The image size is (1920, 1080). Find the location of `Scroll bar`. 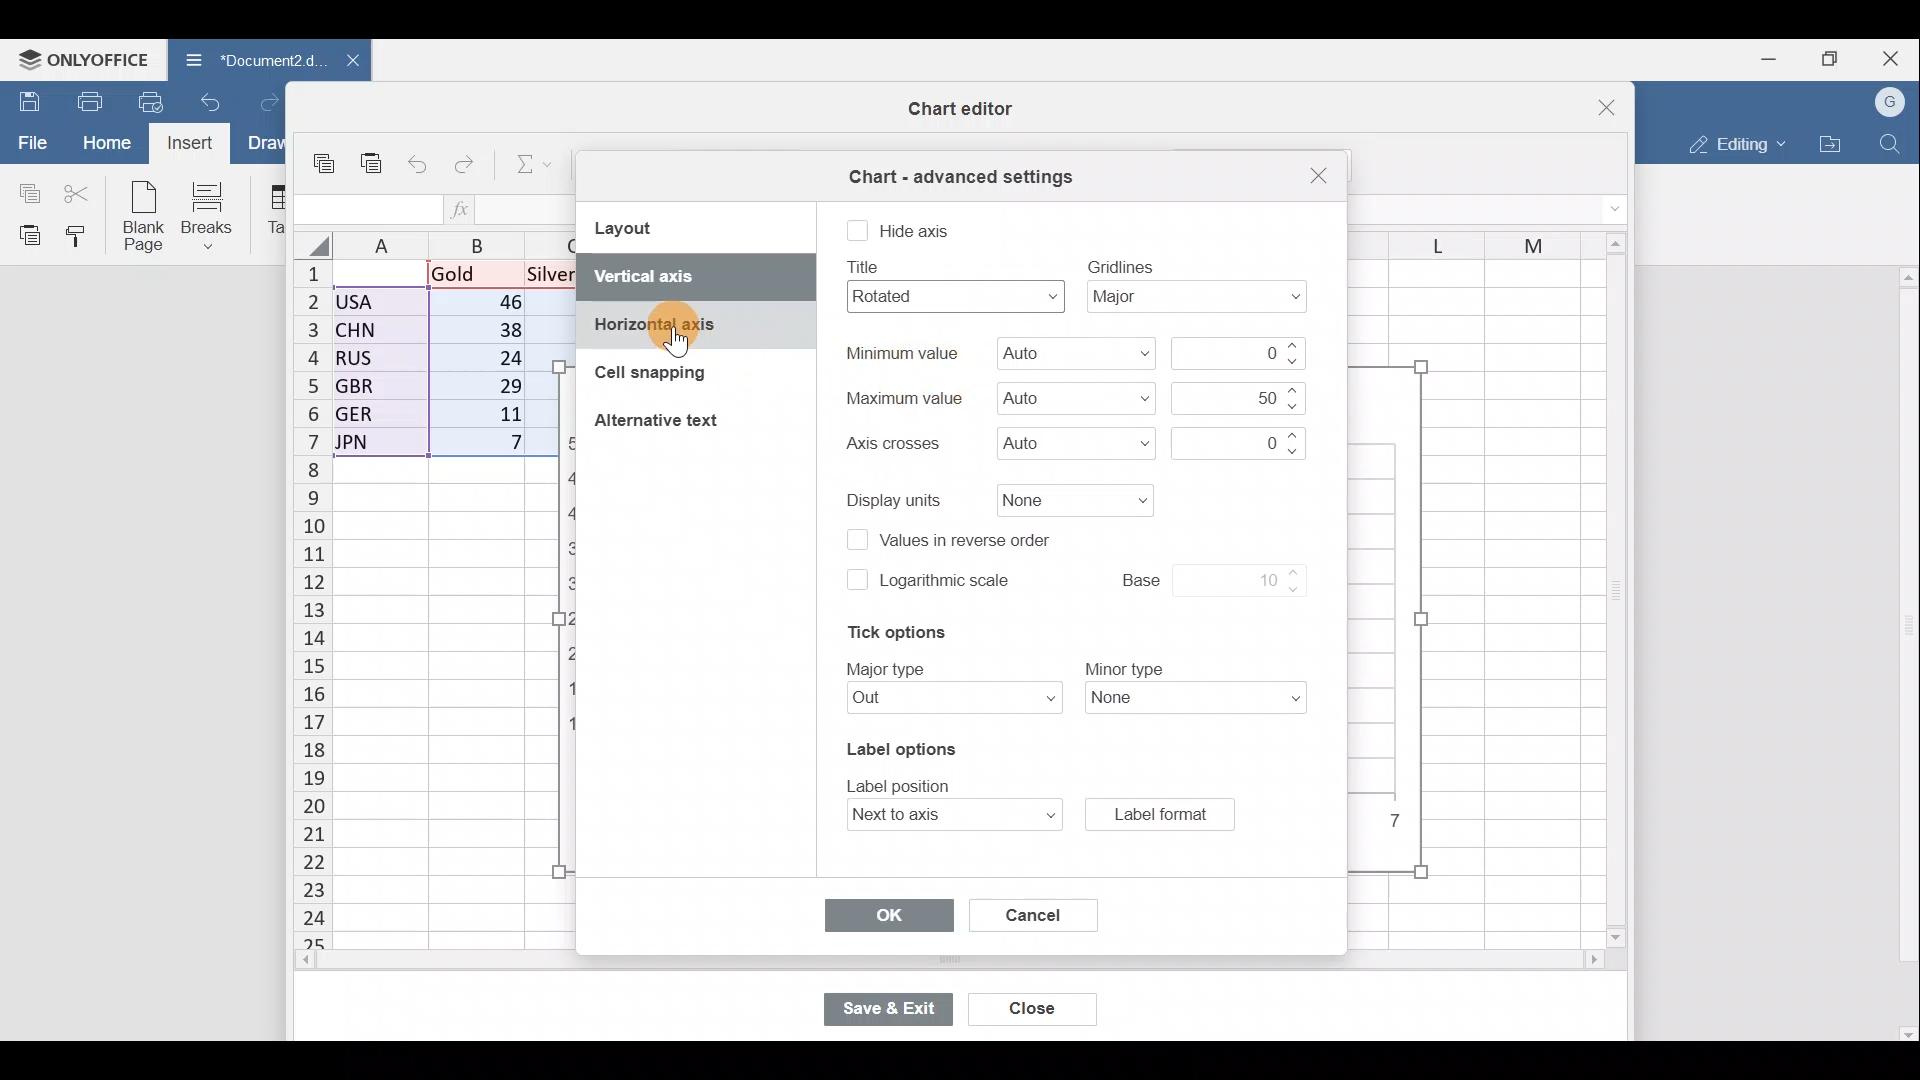

Scroll bar is located at coordinates (1609, 592).